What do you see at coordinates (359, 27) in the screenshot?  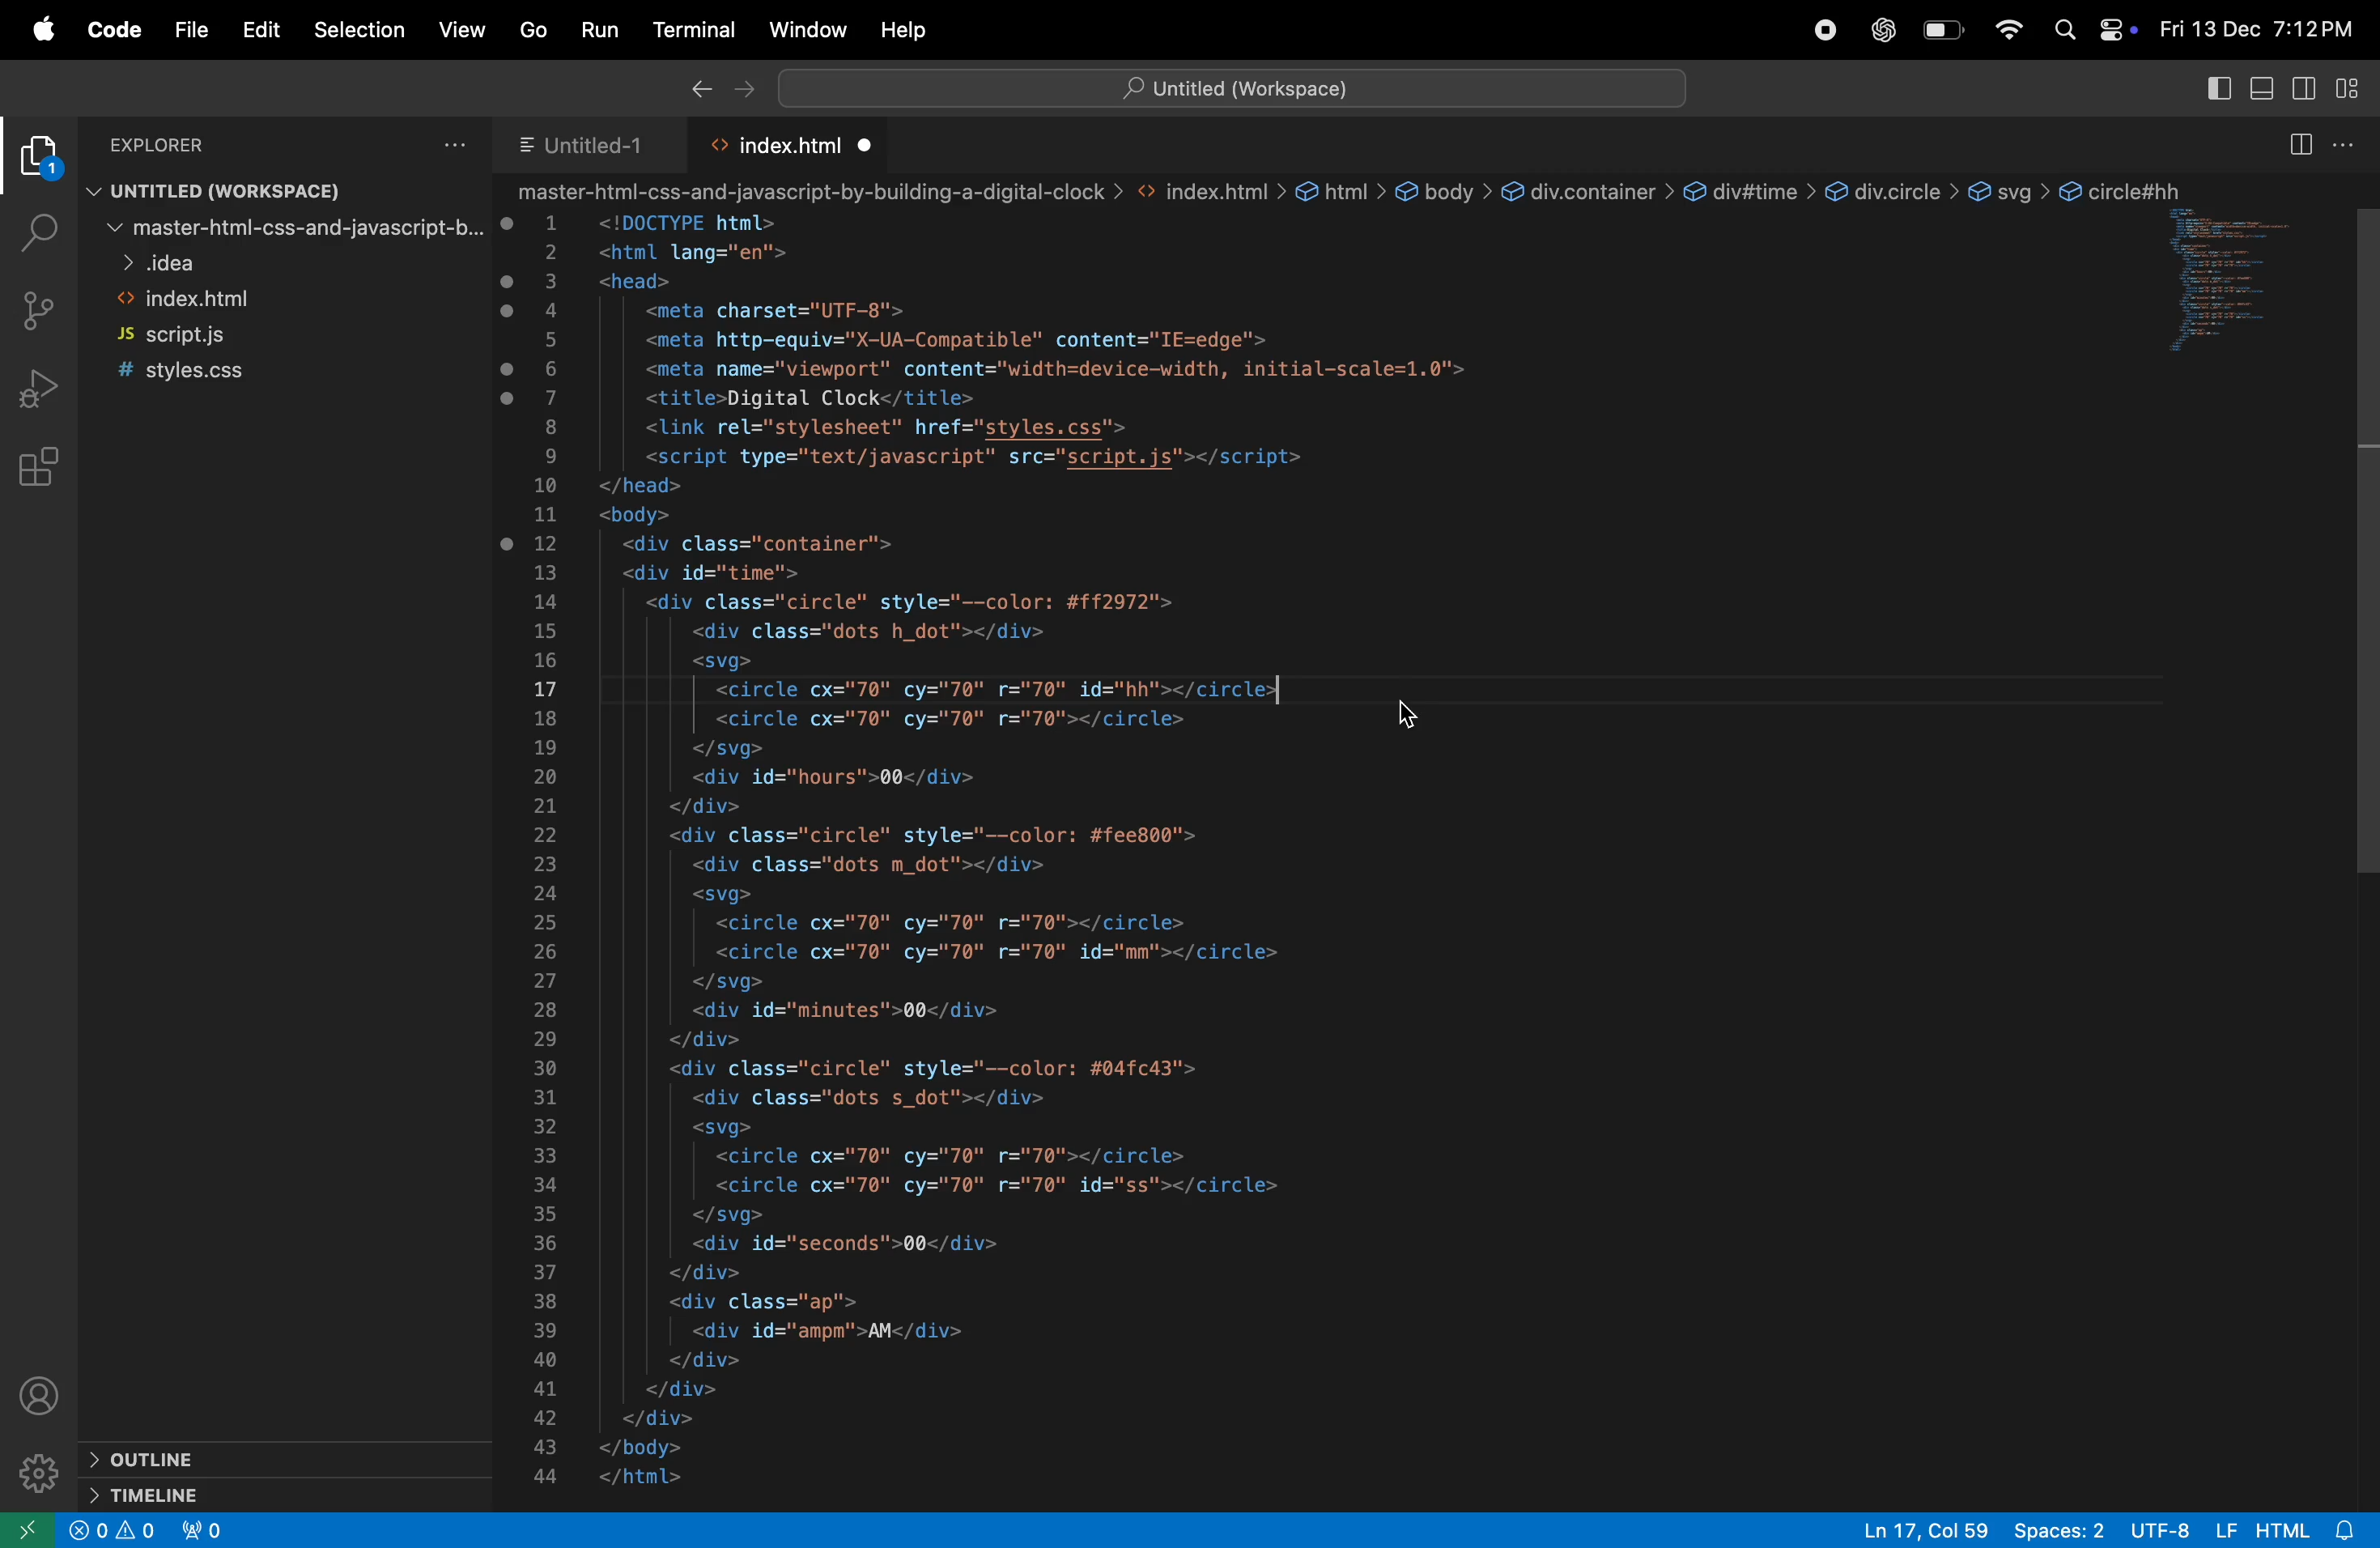 I see `selection` at bounding box center [359, 27].